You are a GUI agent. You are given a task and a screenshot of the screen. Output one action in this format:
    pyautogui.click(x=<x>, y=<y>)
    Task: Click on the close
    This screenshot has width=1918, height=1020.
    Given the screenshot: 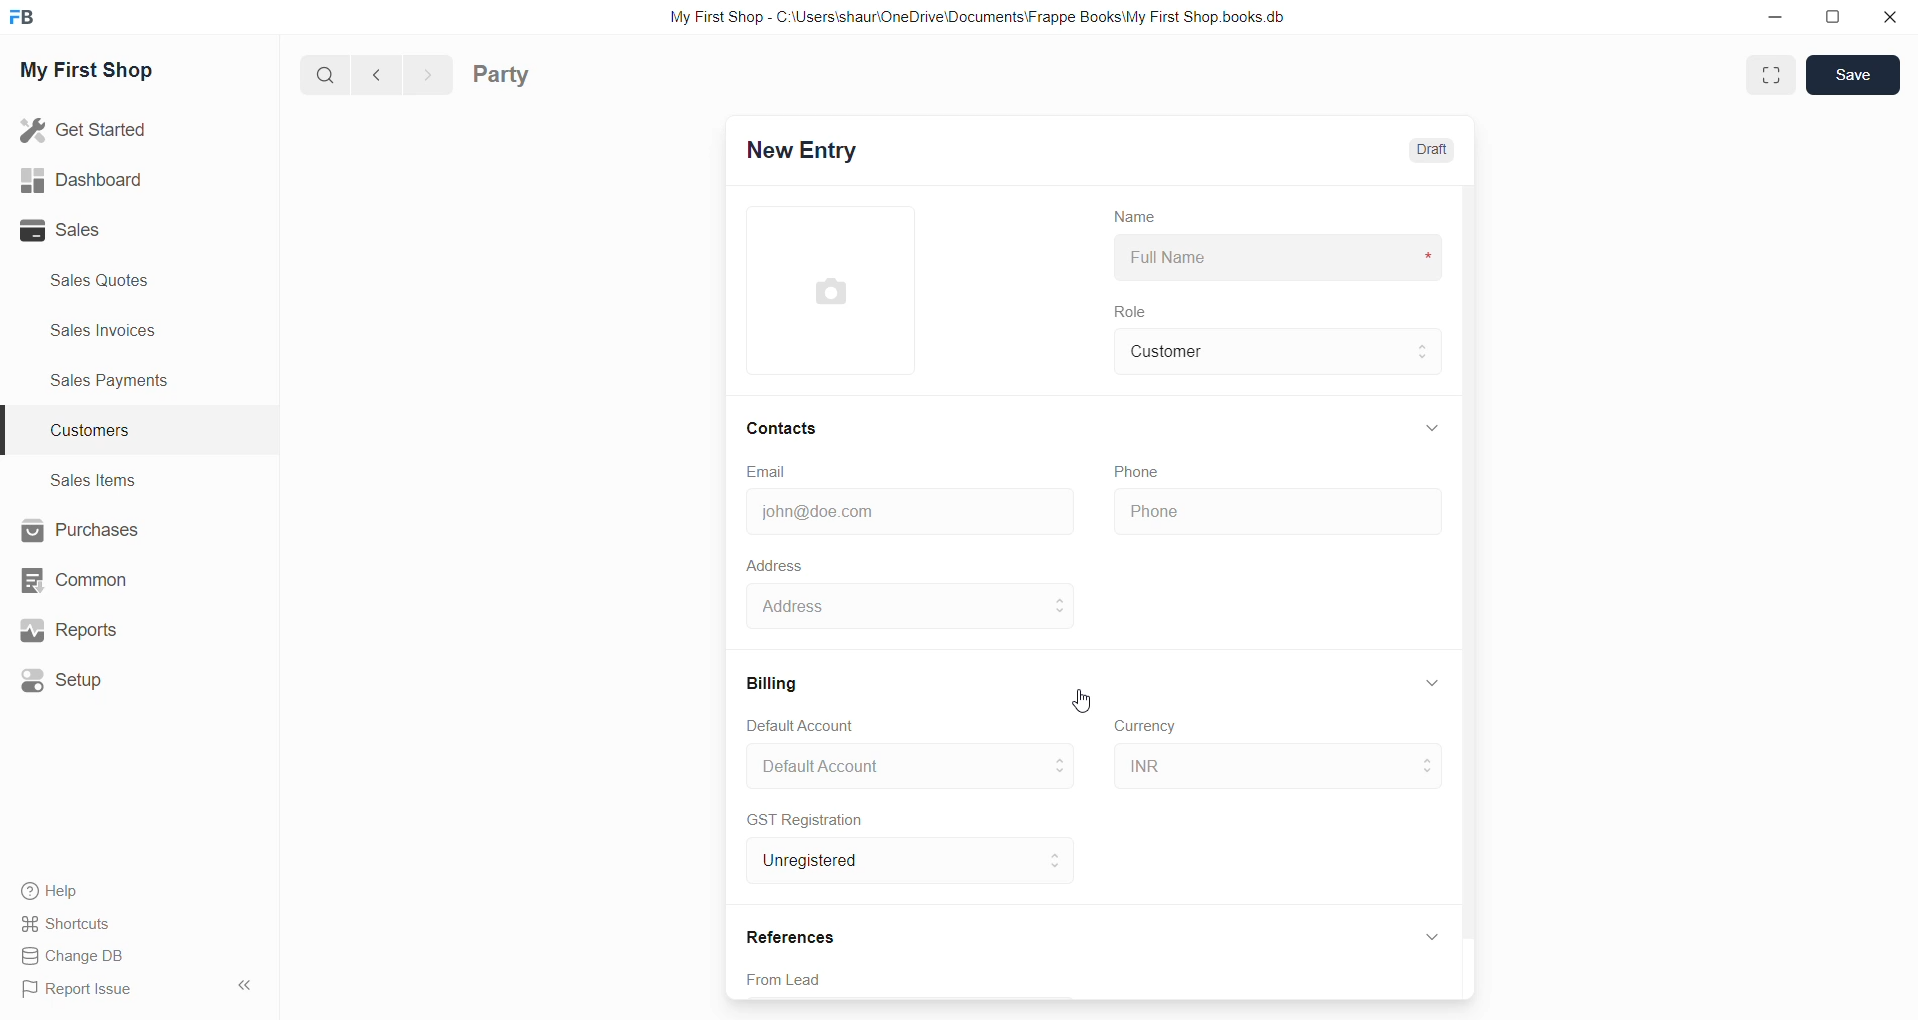 What is the action you would take?
    pyautogui.click(x=1887, y=18)
    